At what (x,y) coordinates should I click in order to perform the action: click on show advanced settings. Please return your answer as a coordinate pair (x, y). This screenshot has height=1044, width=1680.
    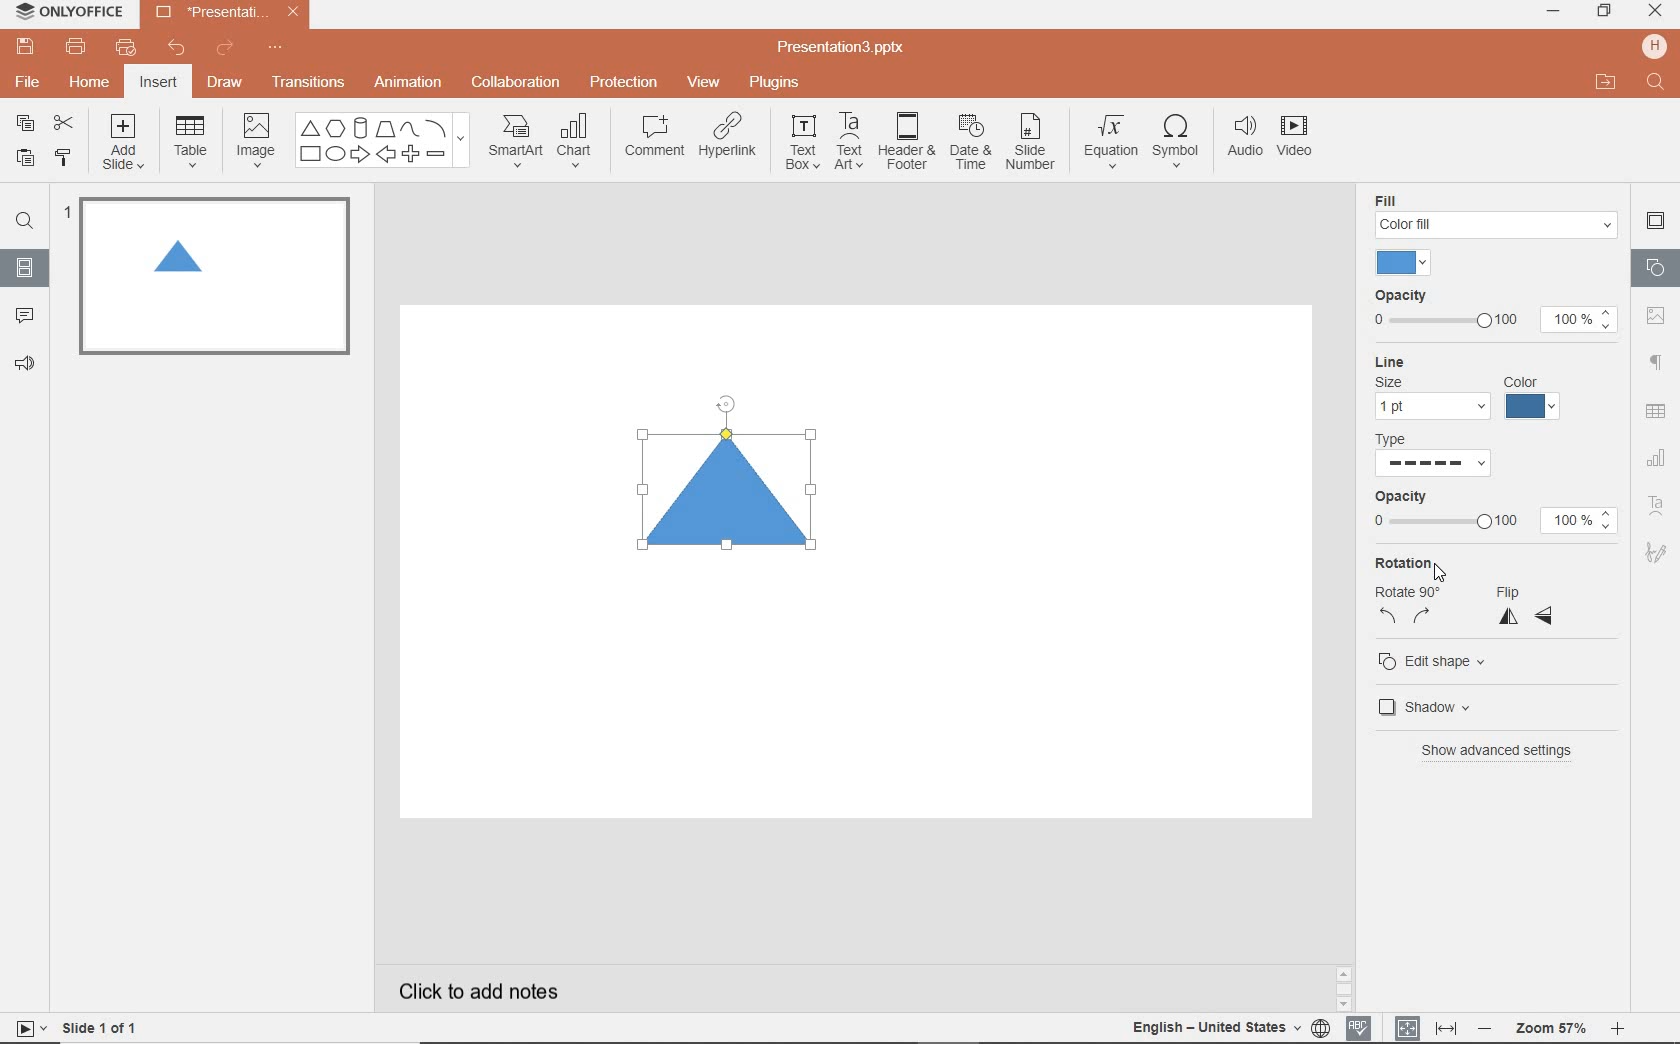
    Looking at the image, I should click on (1504, 750).